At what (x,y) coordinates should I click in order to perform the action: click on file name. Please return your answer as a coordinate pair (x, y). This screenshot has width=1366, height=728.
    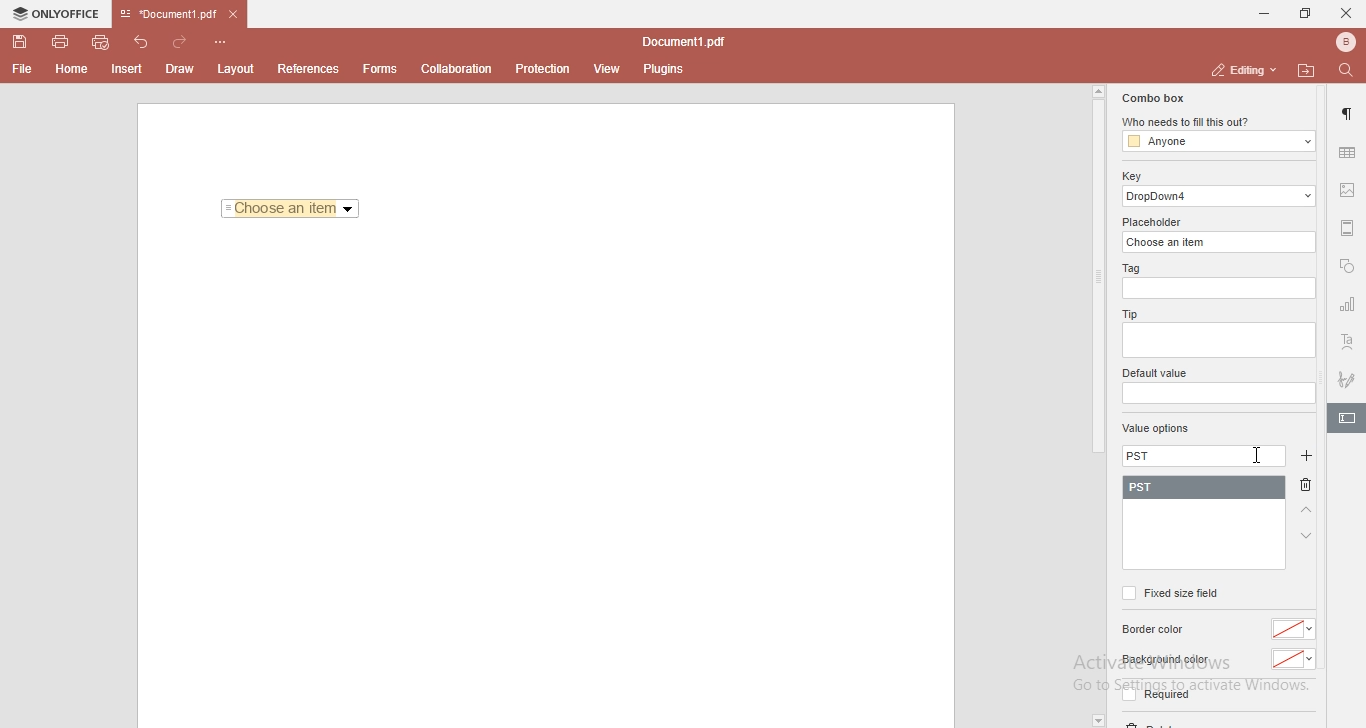
    Looking at the image, I should click on (688, 43).